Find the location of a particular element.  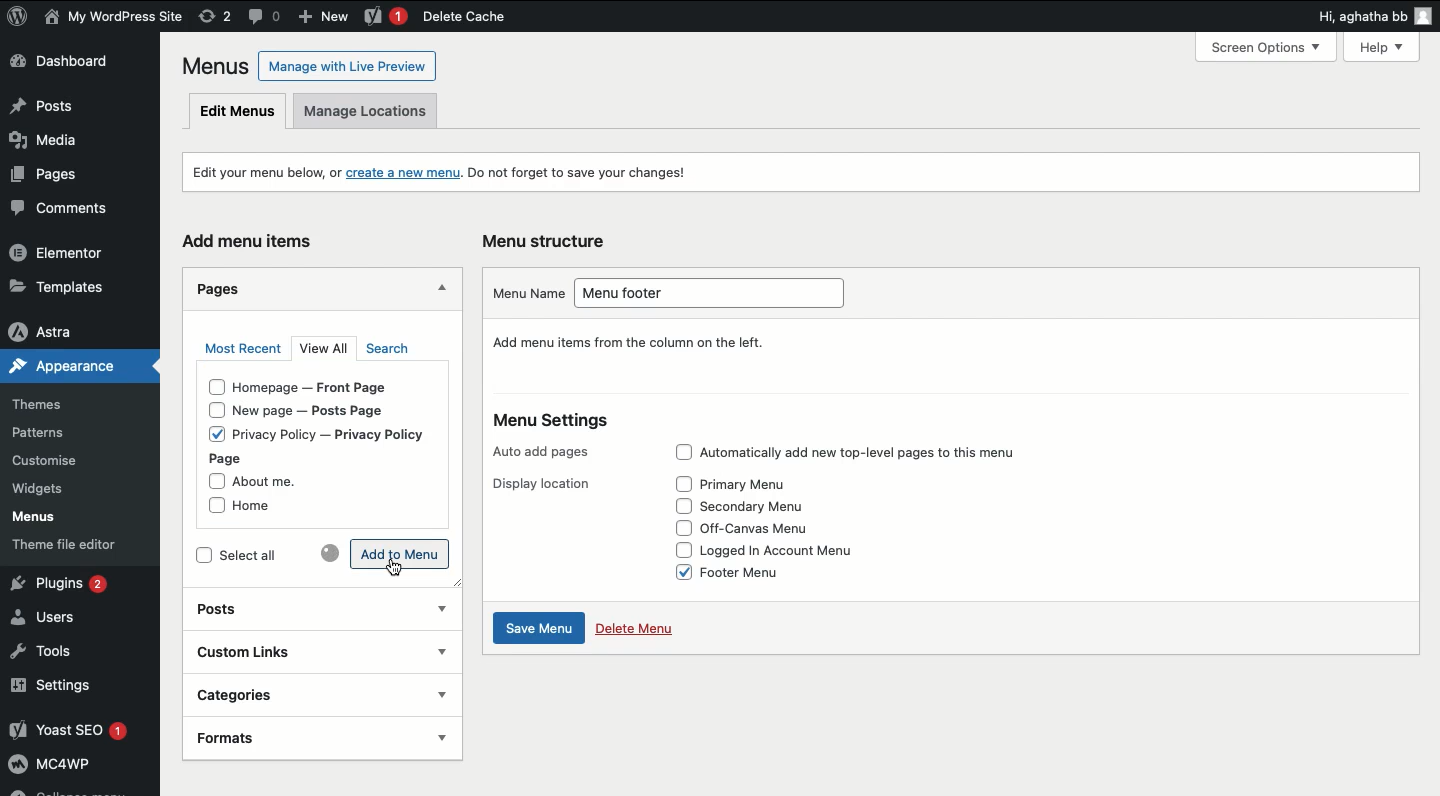

Save menu is located at coordinates (540, 630).